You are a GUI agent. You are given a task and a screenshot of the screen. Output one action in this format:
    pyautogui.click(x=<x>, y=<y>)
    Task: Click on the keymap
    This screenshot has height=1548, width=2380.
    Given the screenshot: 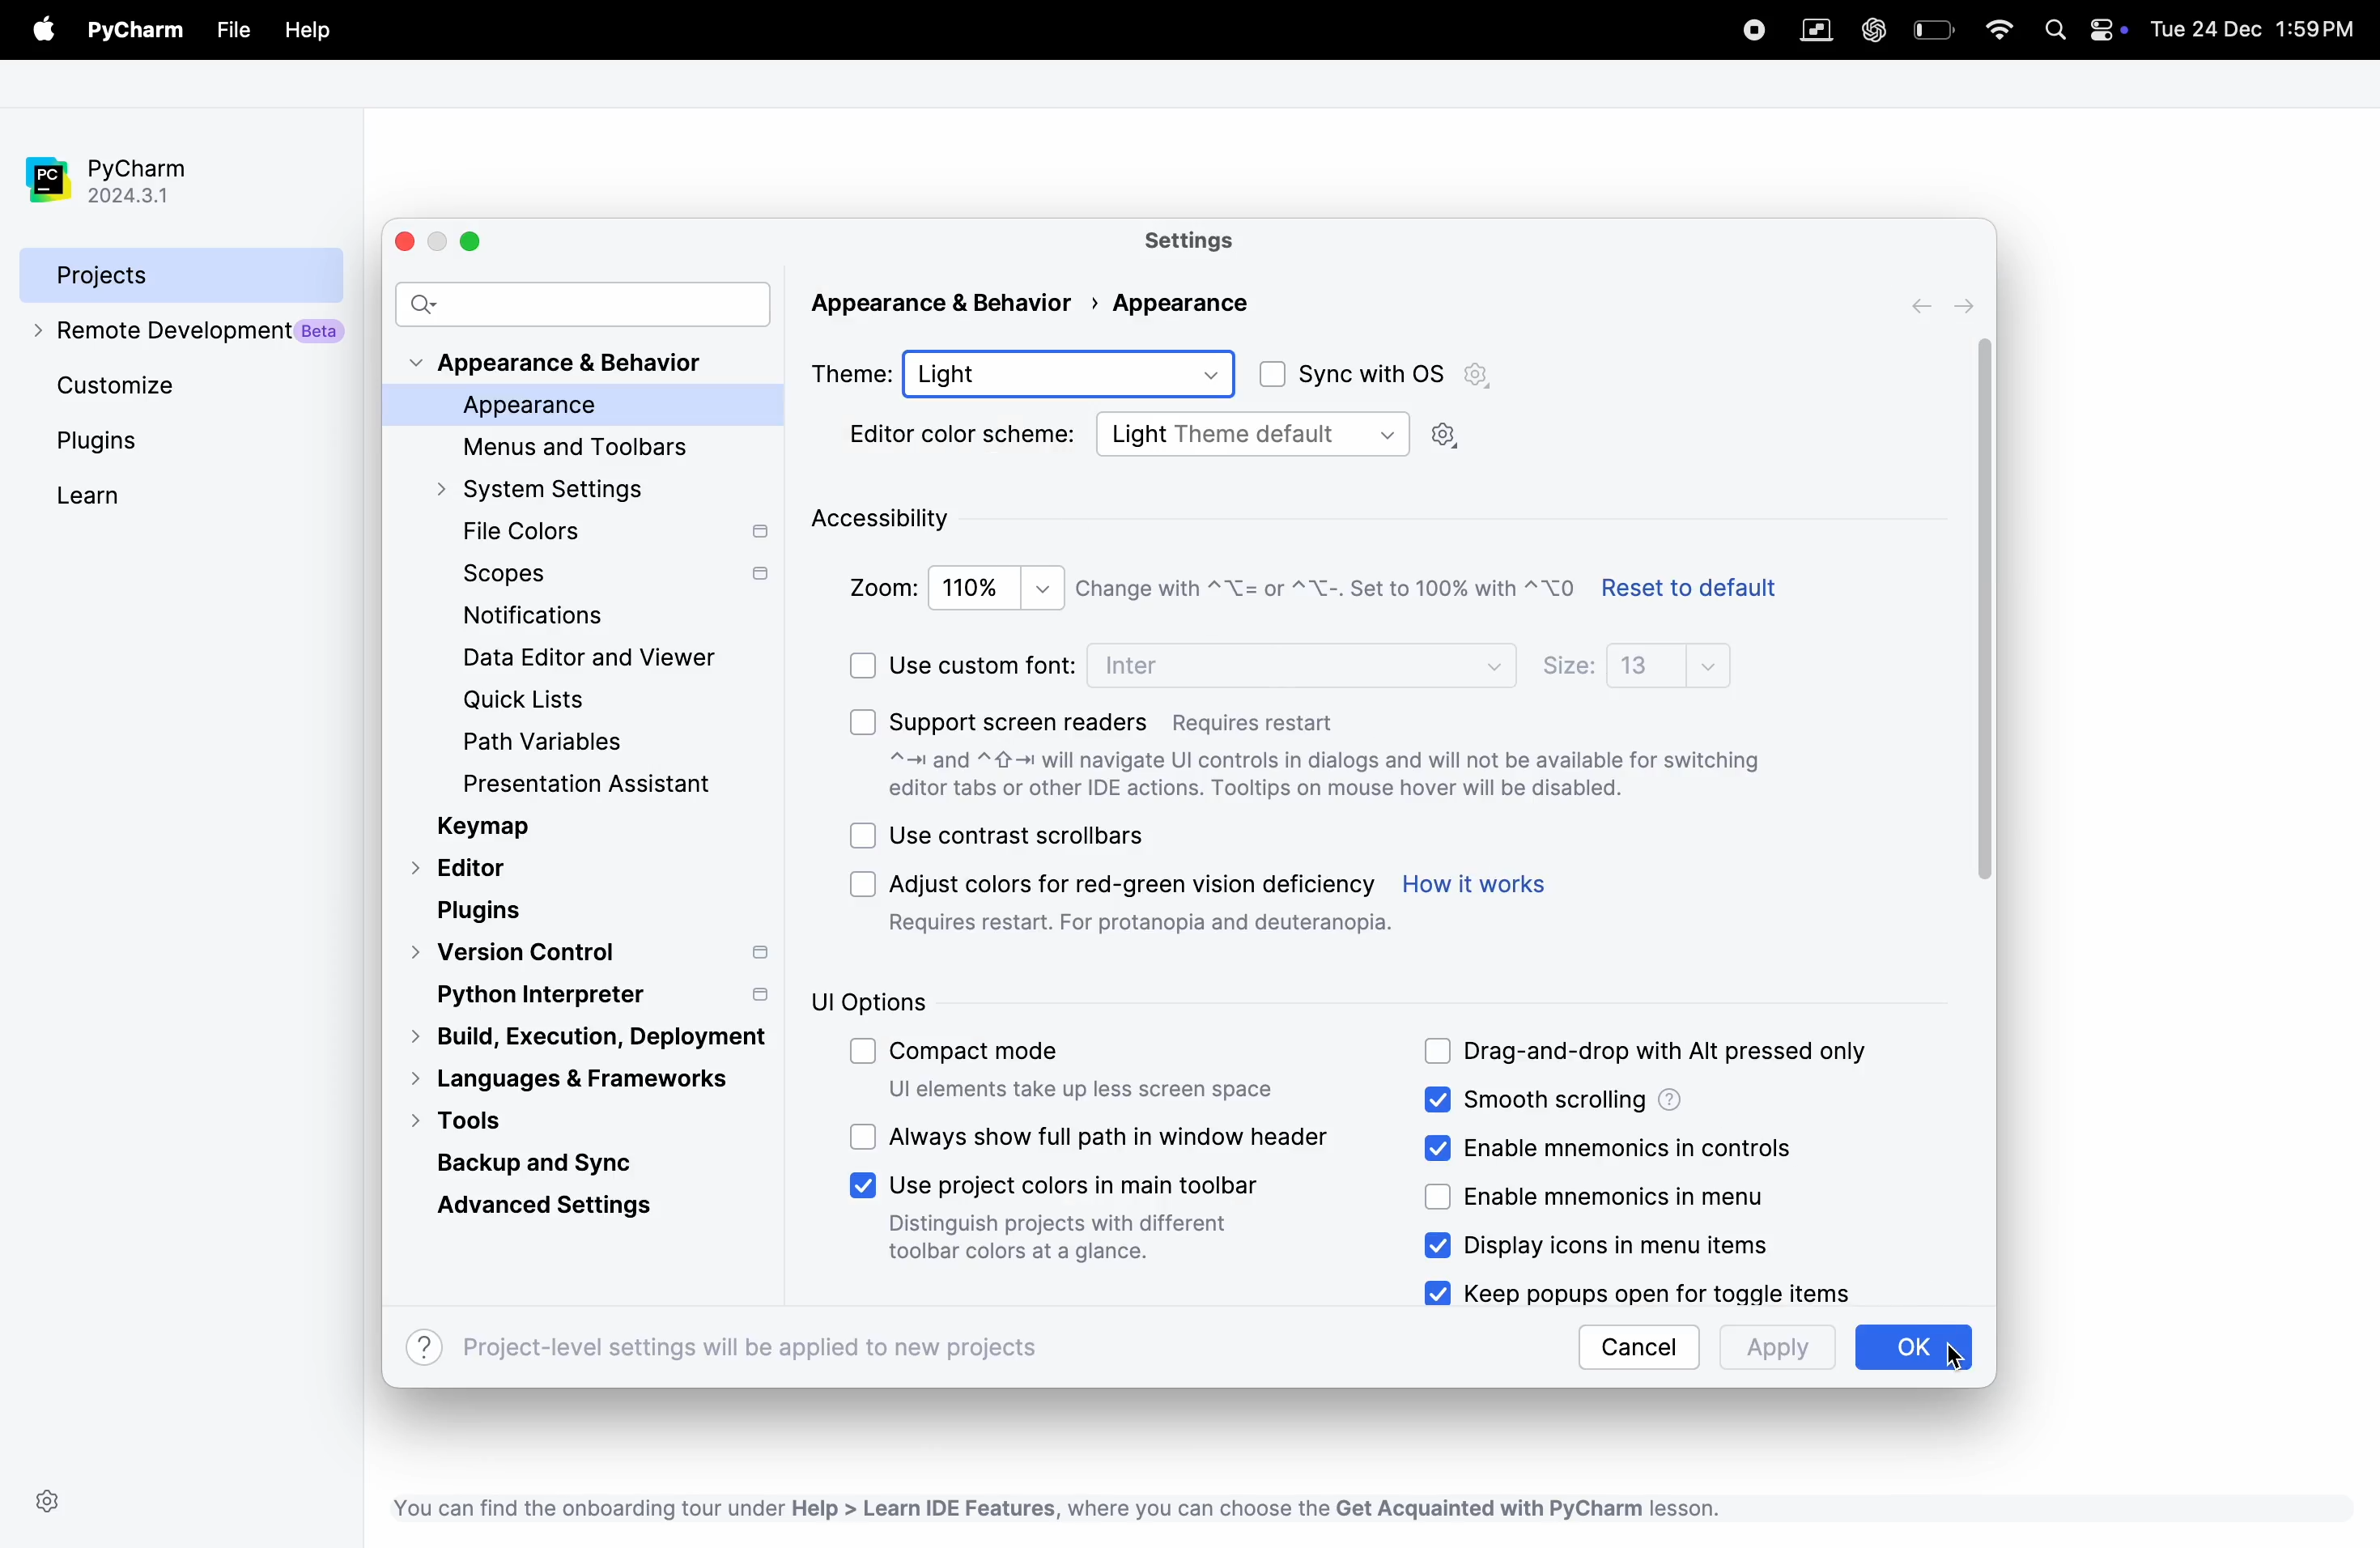 What is the action you would take?
    pyautogui.click(x=539, y=829)
    